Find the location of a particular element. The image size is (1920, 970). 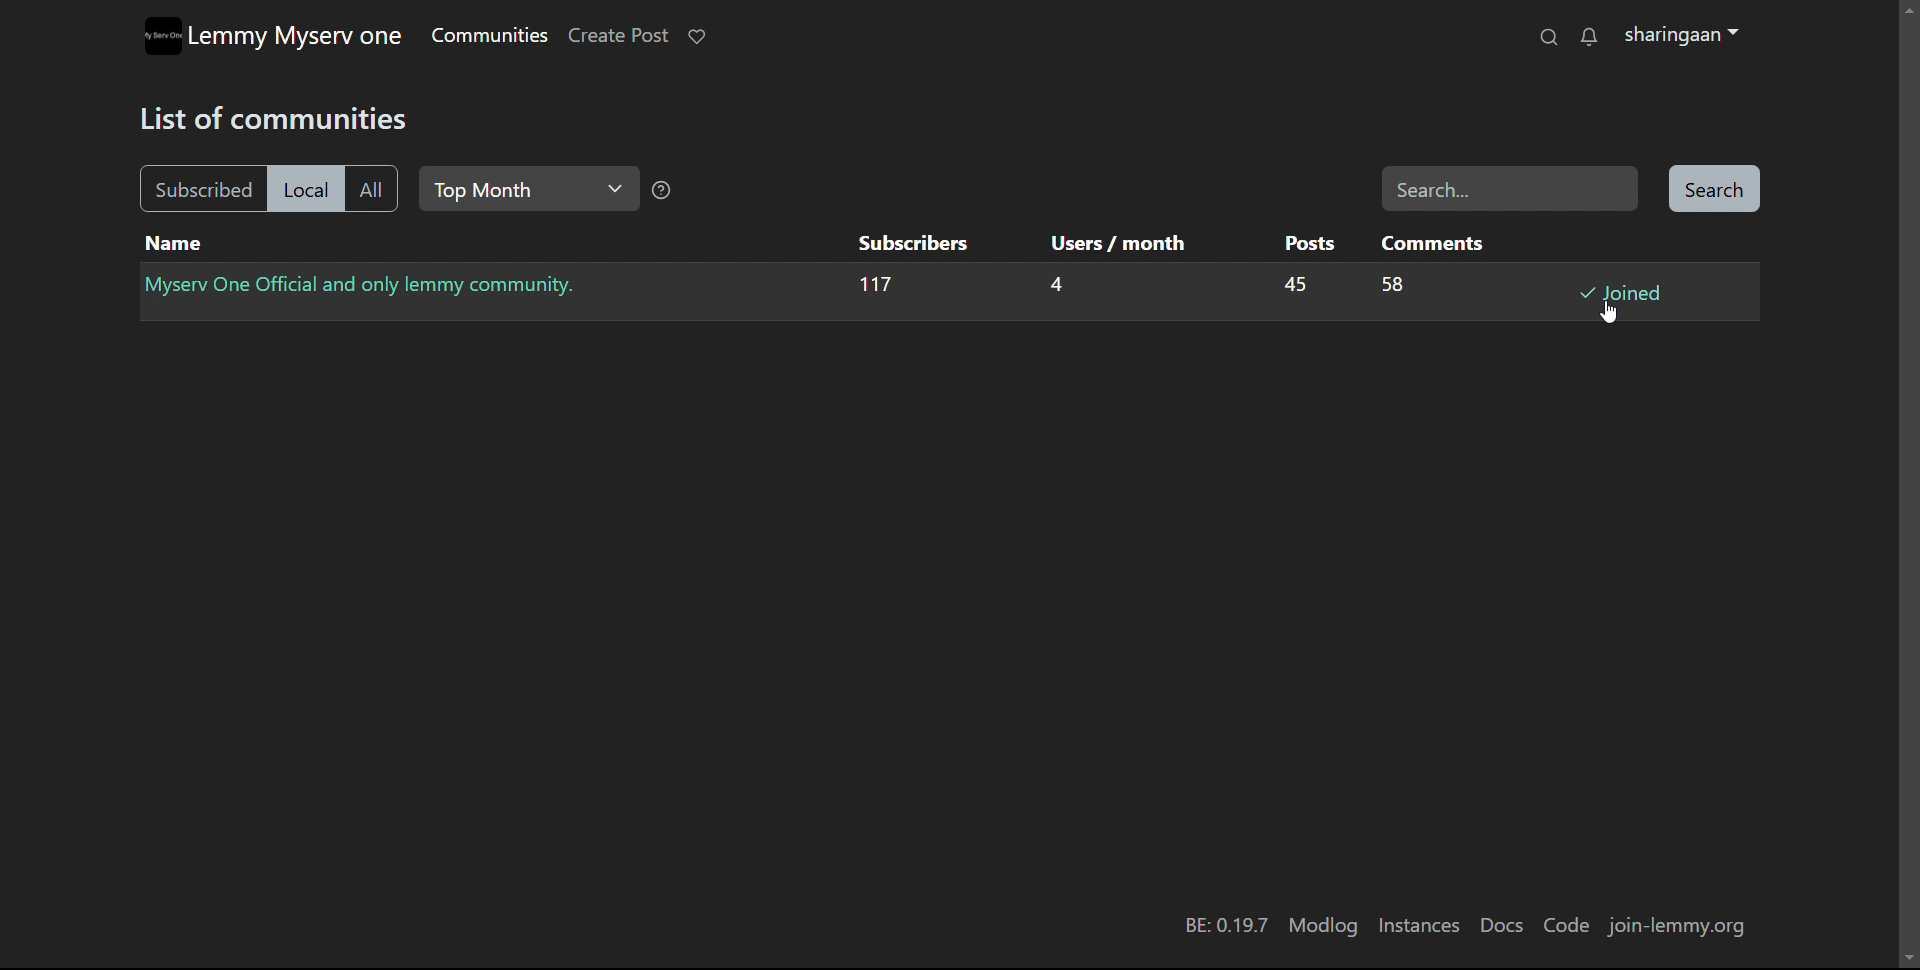

Cursor is located at coordinates (1612, 310).